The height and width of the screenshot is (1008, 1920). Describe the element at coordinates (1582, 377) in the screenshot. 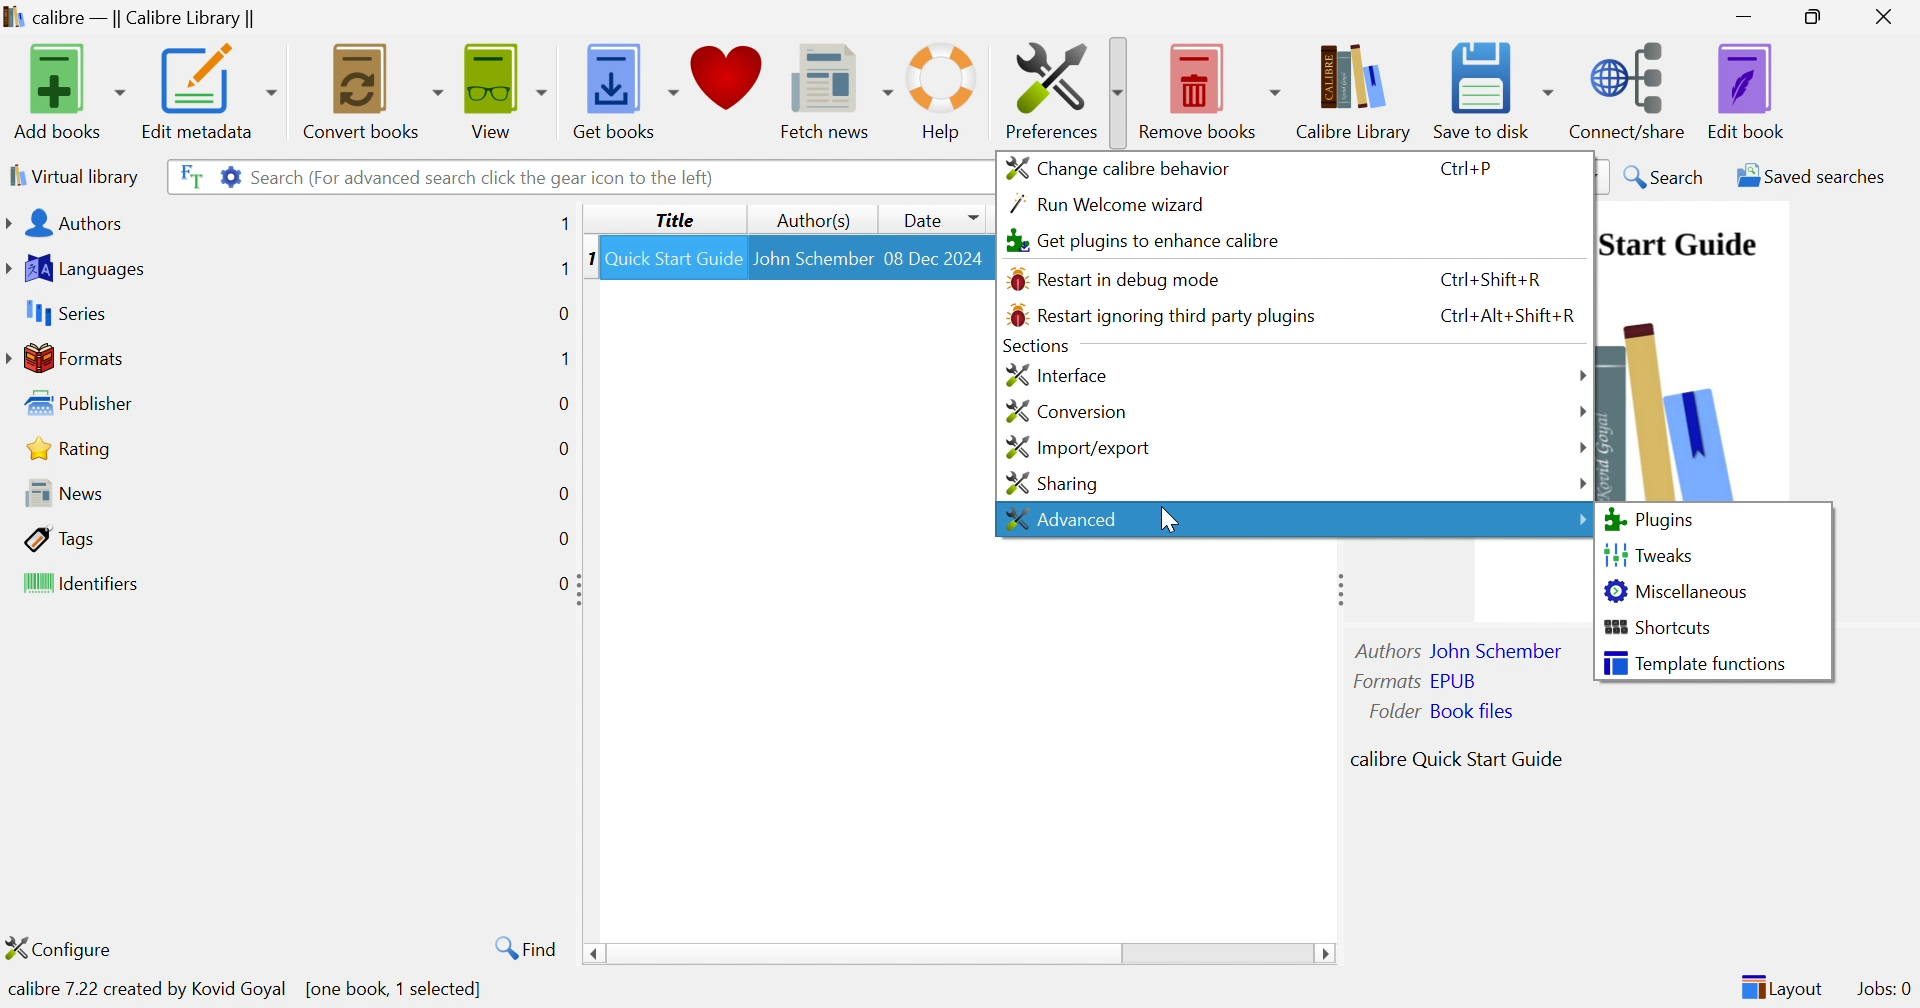

I see `Drop Down` at that location.